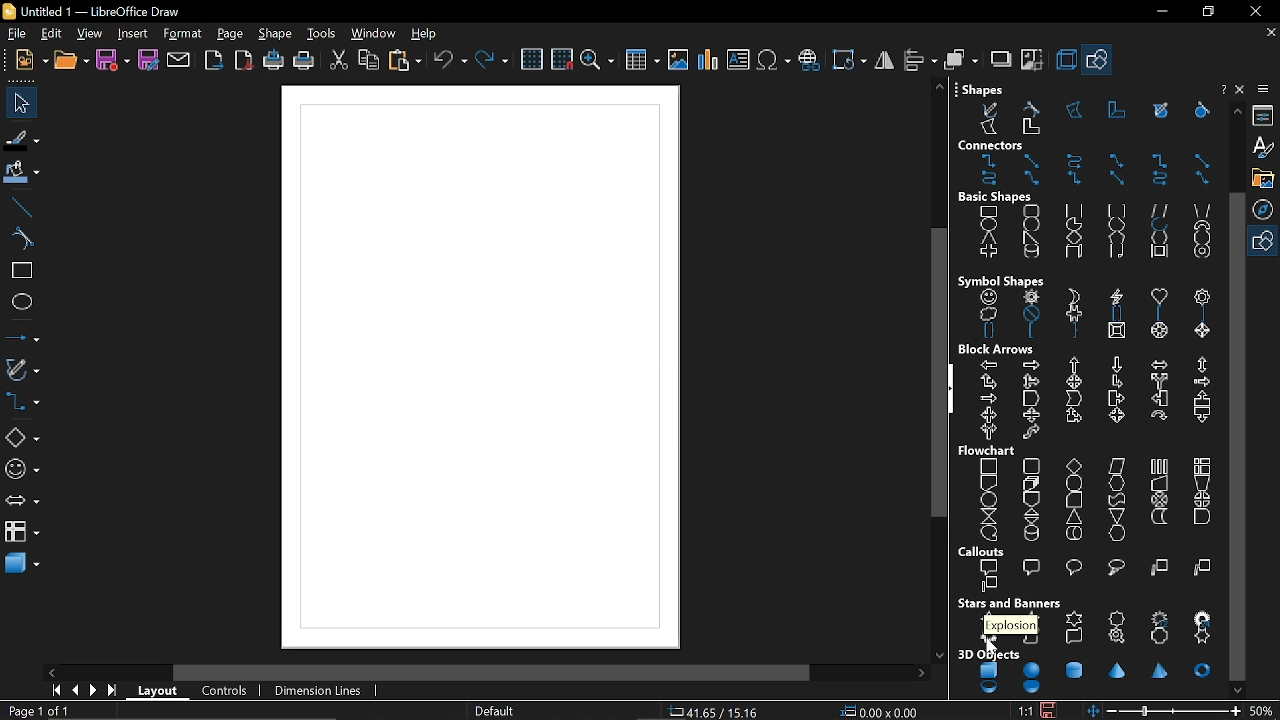  I want to click on fill line, so click(21, 141).